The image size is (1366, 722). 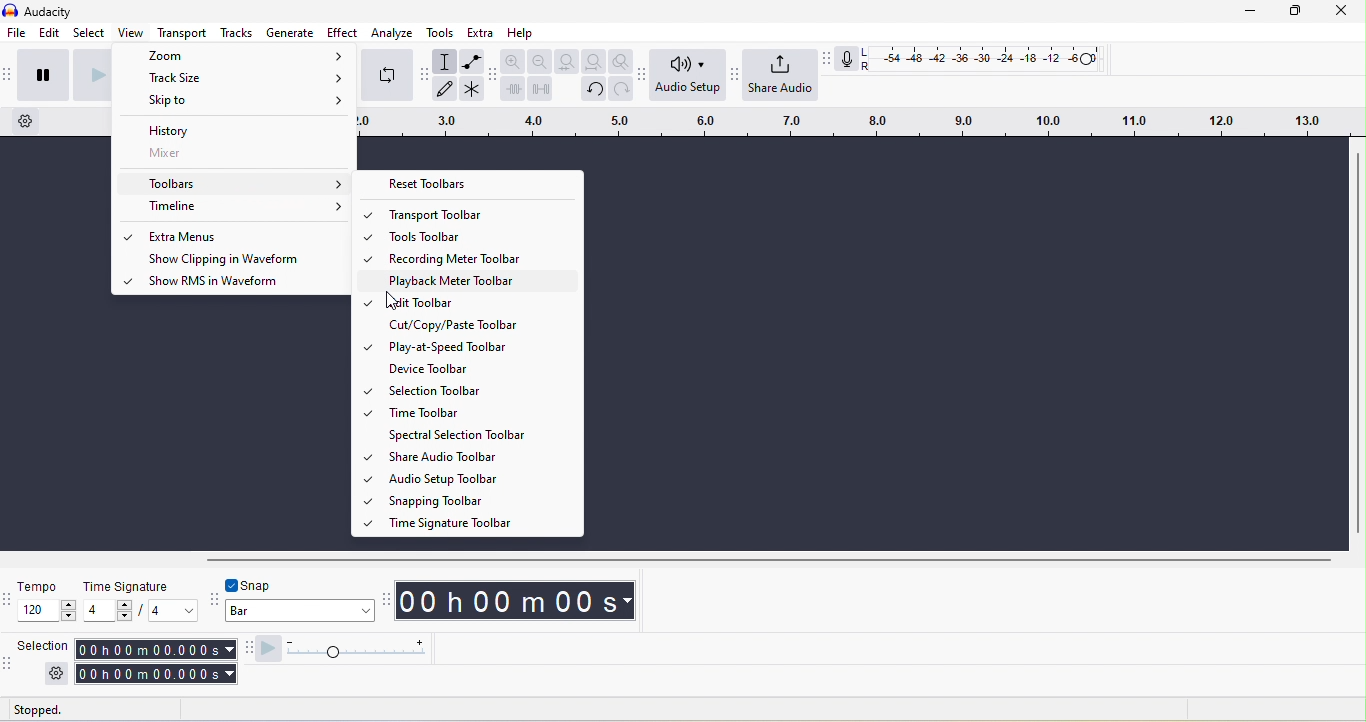 I want to click on Selection toolbar, so click(x=481, y=390).